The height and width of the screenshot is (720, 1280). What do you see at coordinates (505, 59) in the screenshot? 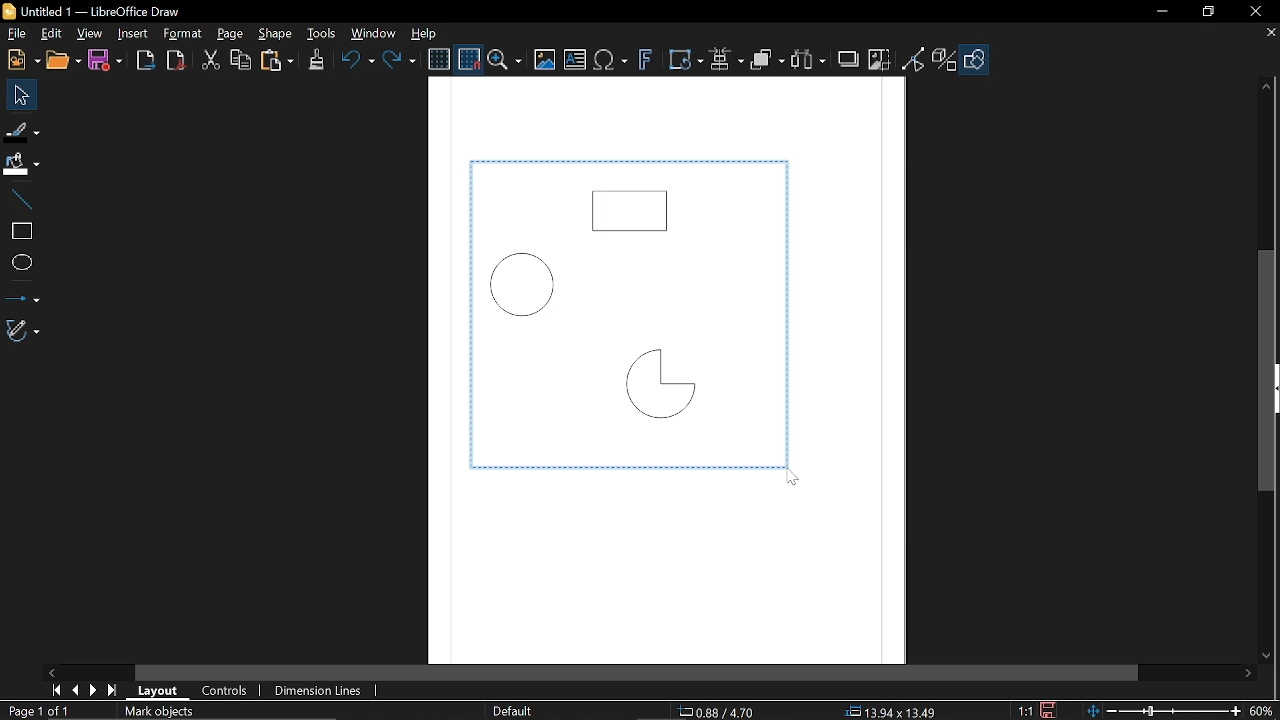
I see `ZOom` at bounding box center [505, 59].